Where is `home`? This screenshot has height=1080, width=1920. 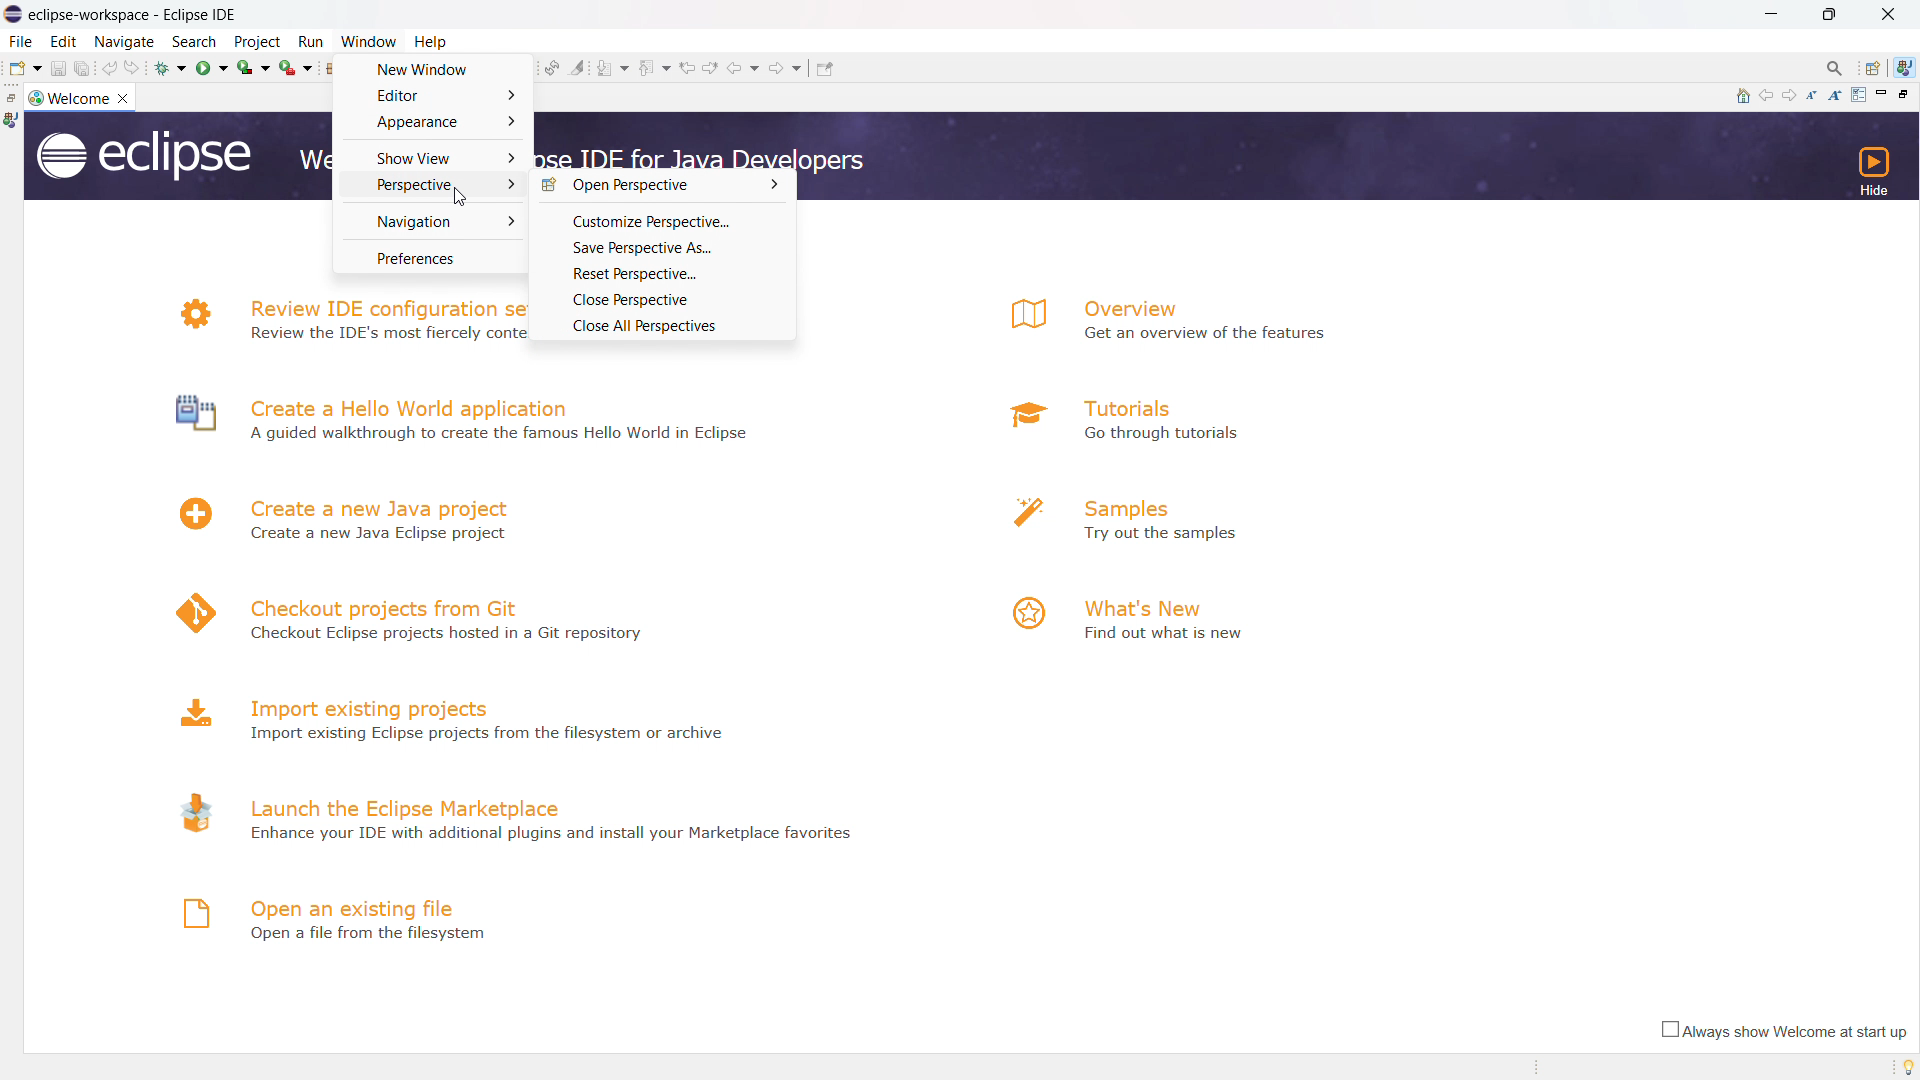
home is located at coordinates (1741, 96).